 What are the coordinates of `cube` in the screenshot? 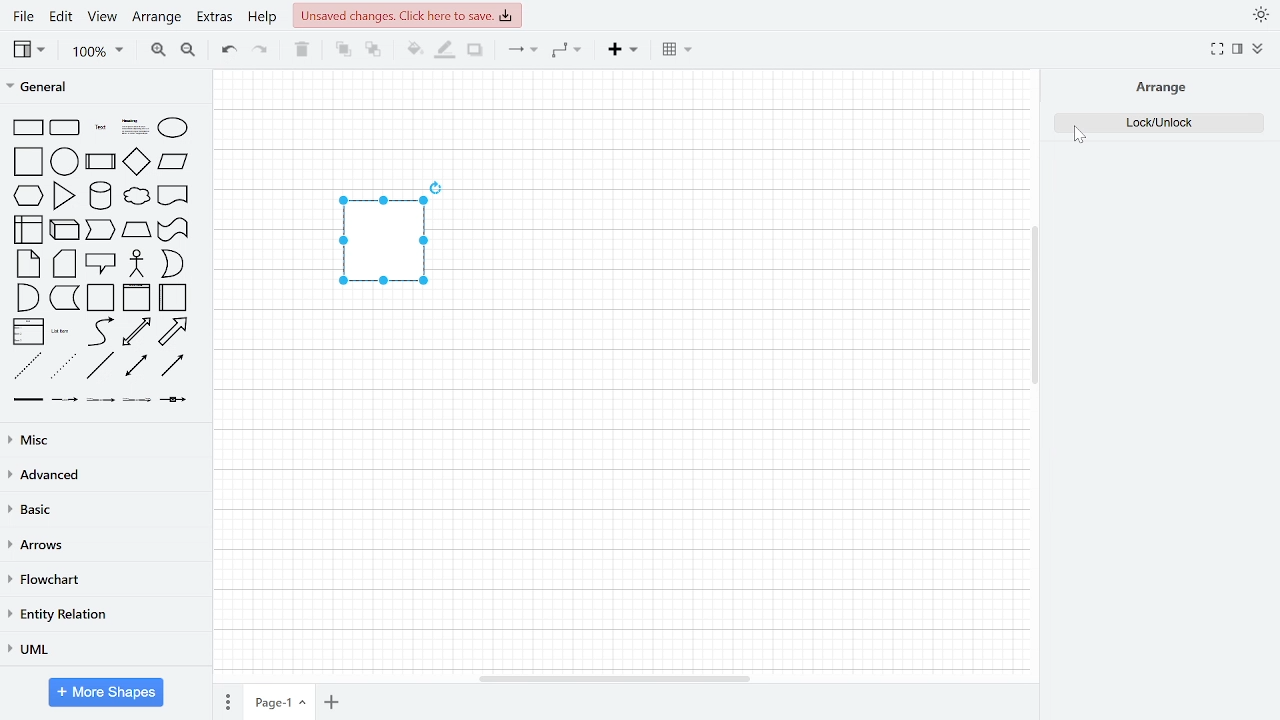 It's located at (64, 230).